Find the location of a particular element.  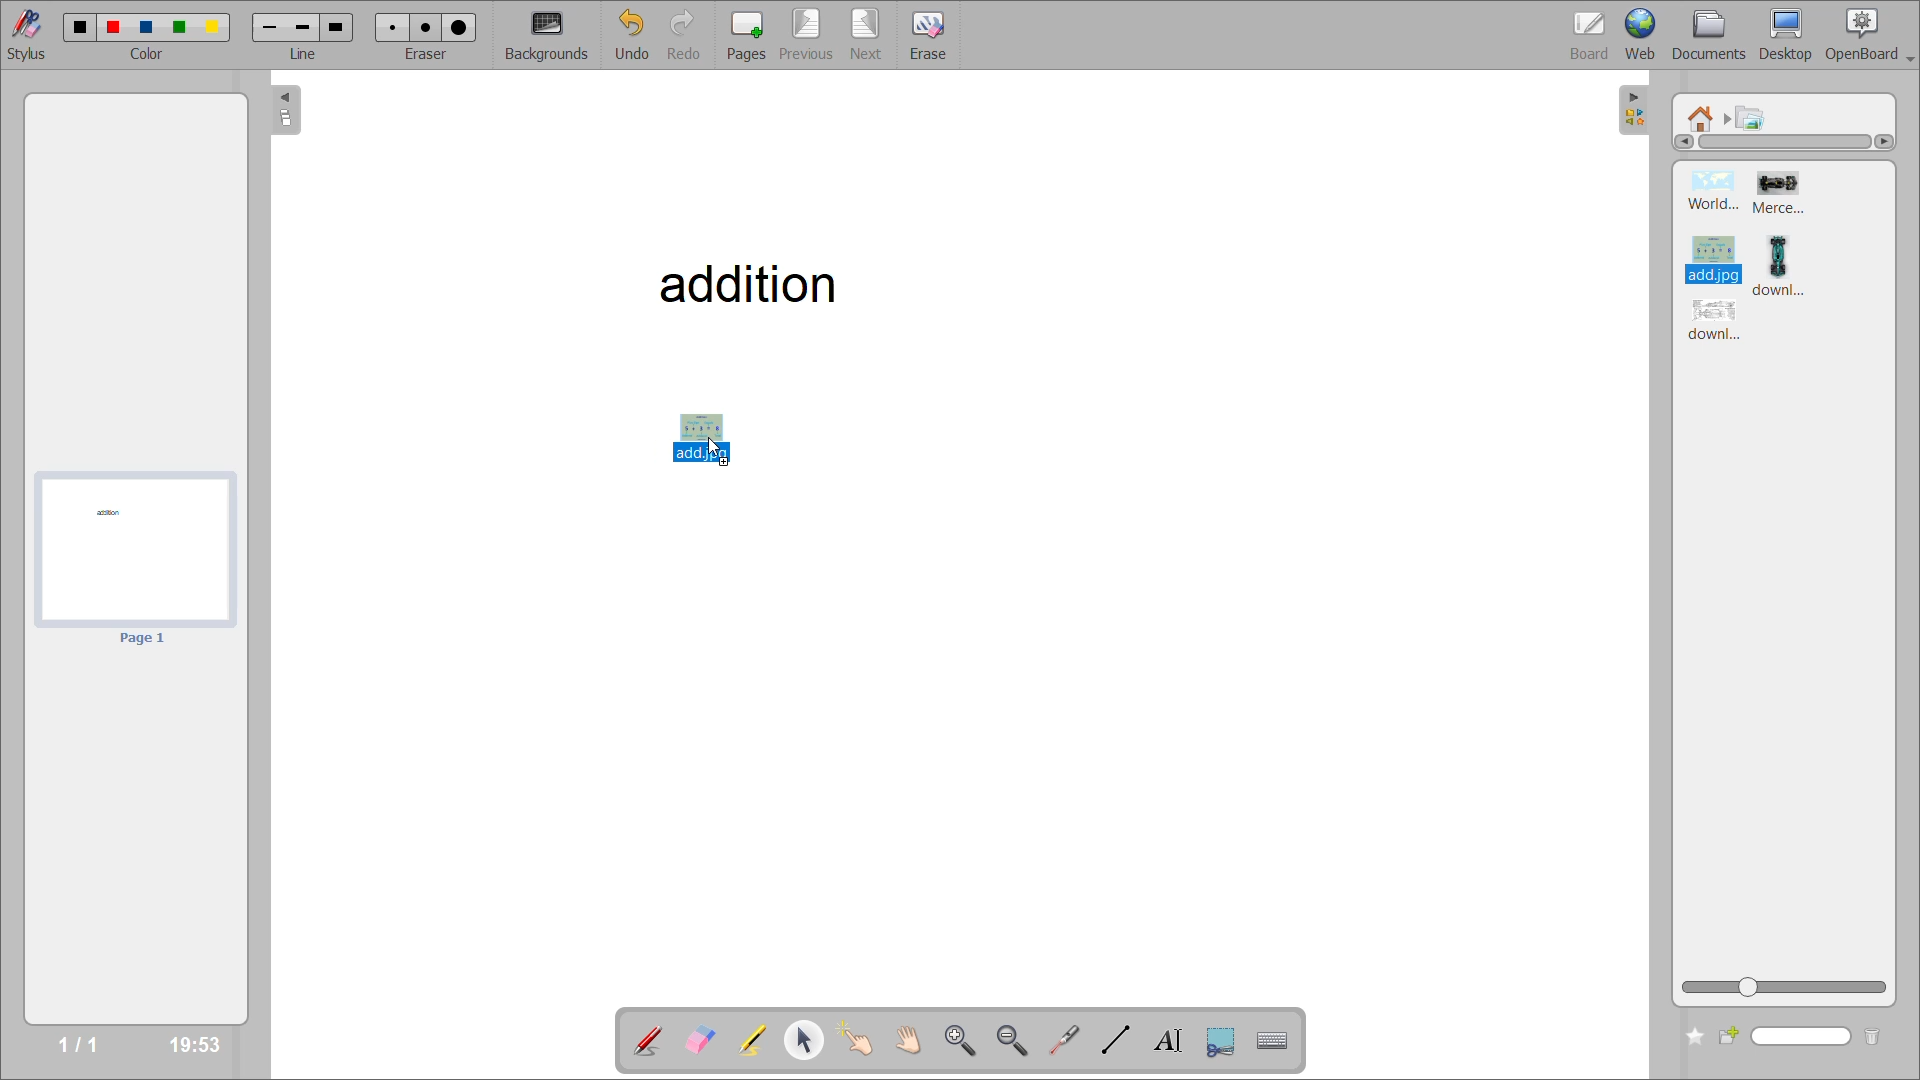

horizontal scroll bar is located at coordinates (1782, 142).